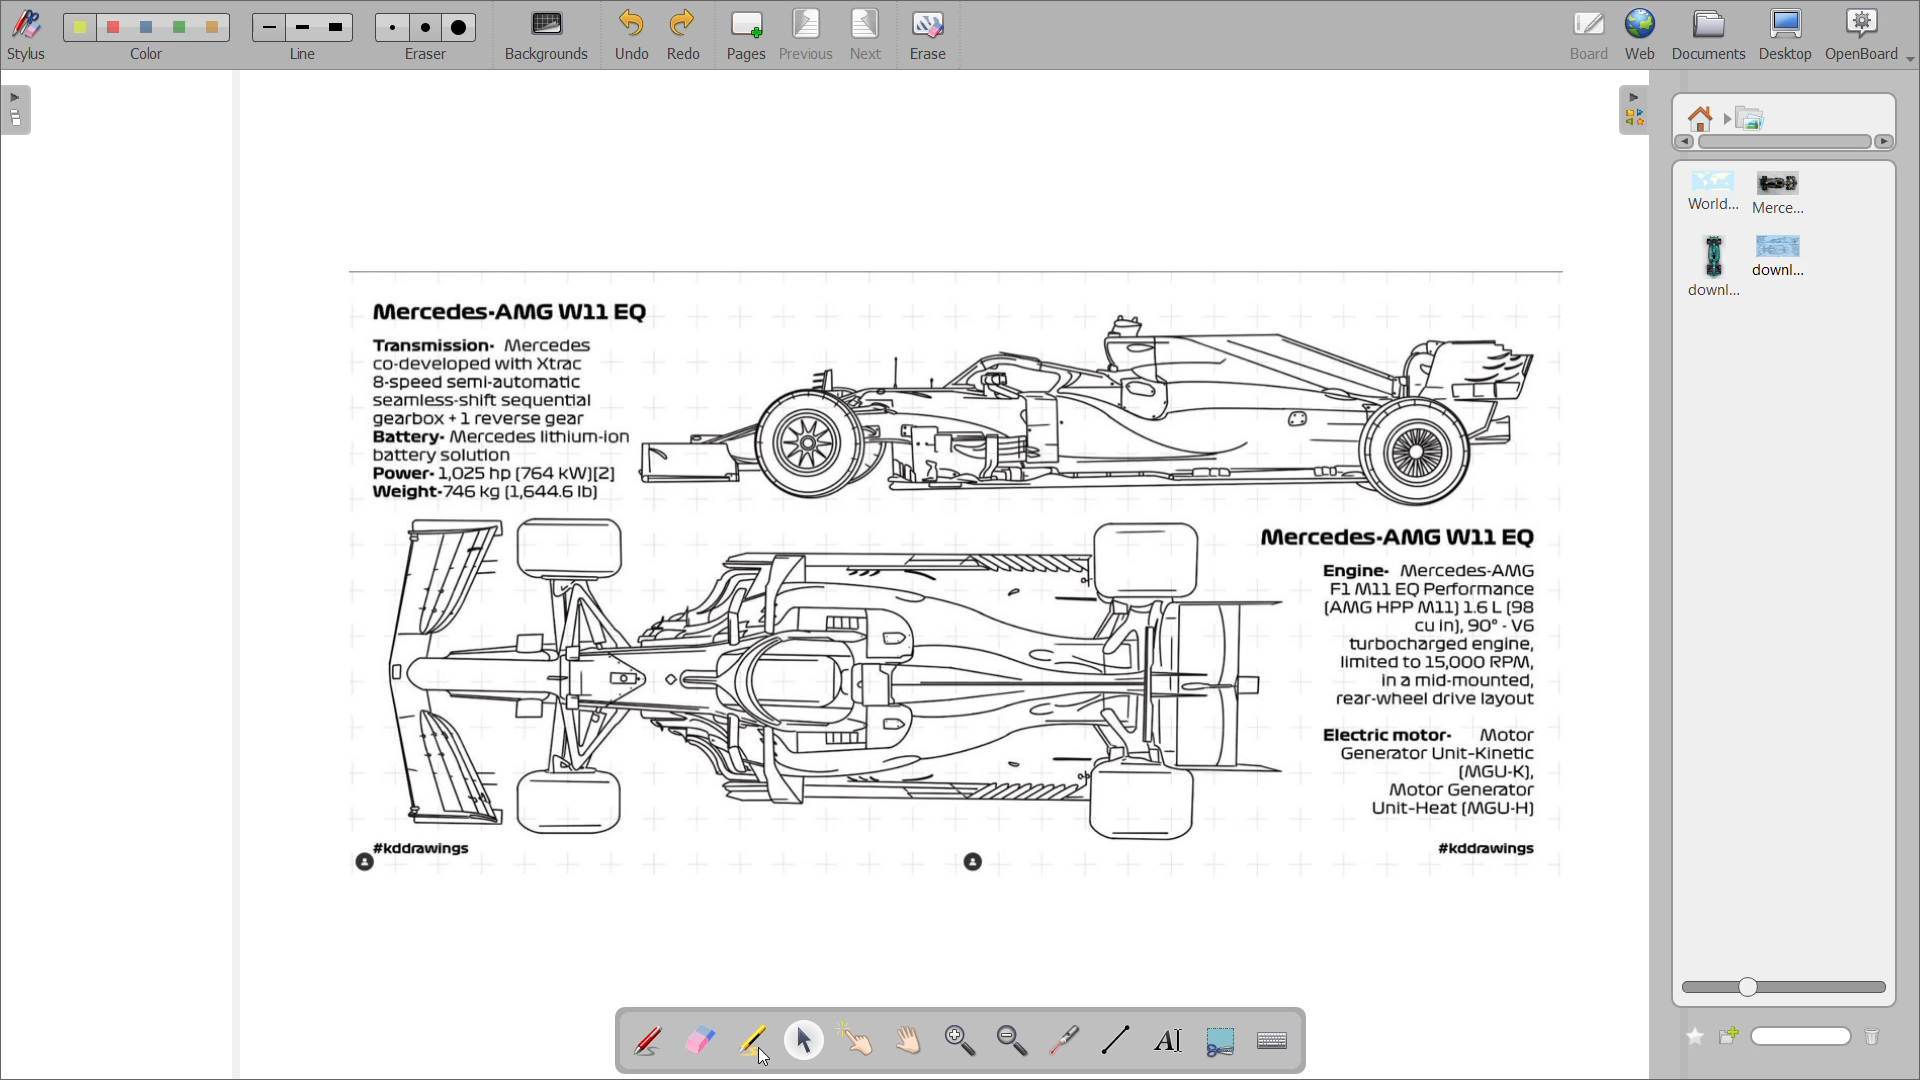 The width and height of the screenshot is (1920, 1080). I want to click on previous, so click(809, 34).